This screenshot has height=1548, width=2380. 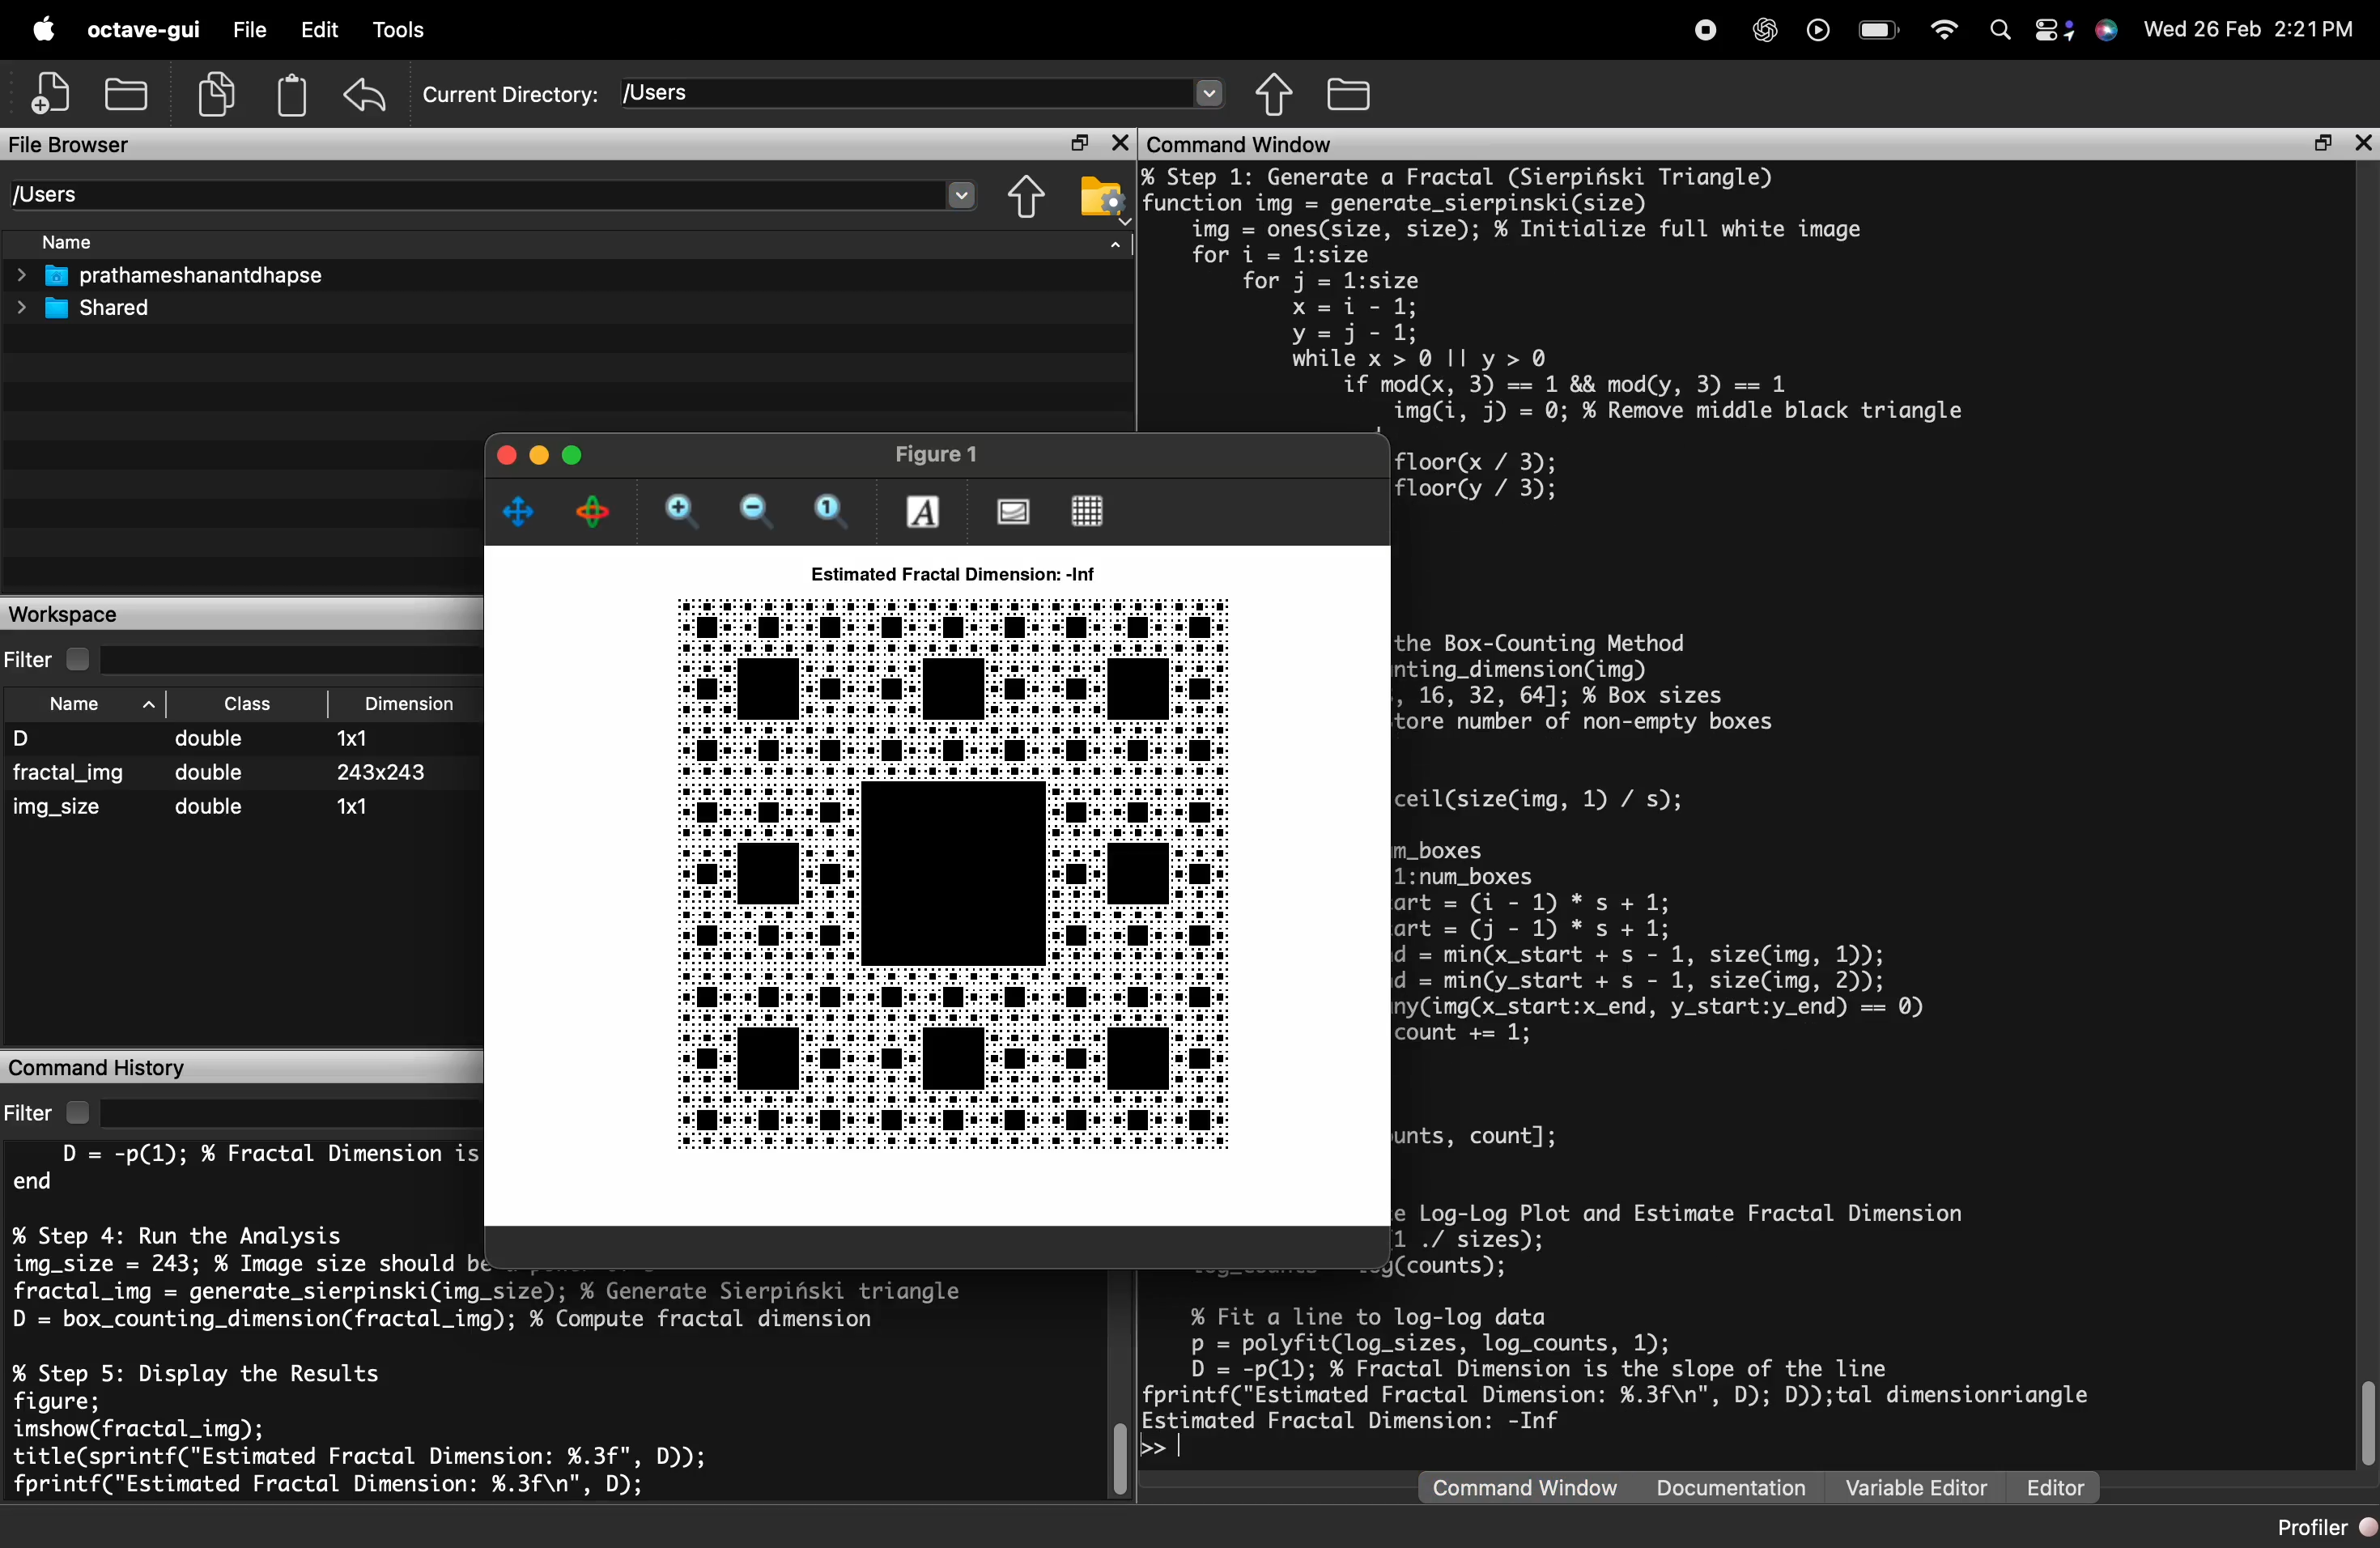 I want to click on code to generate a fractal, so click(x=1657, y=295).